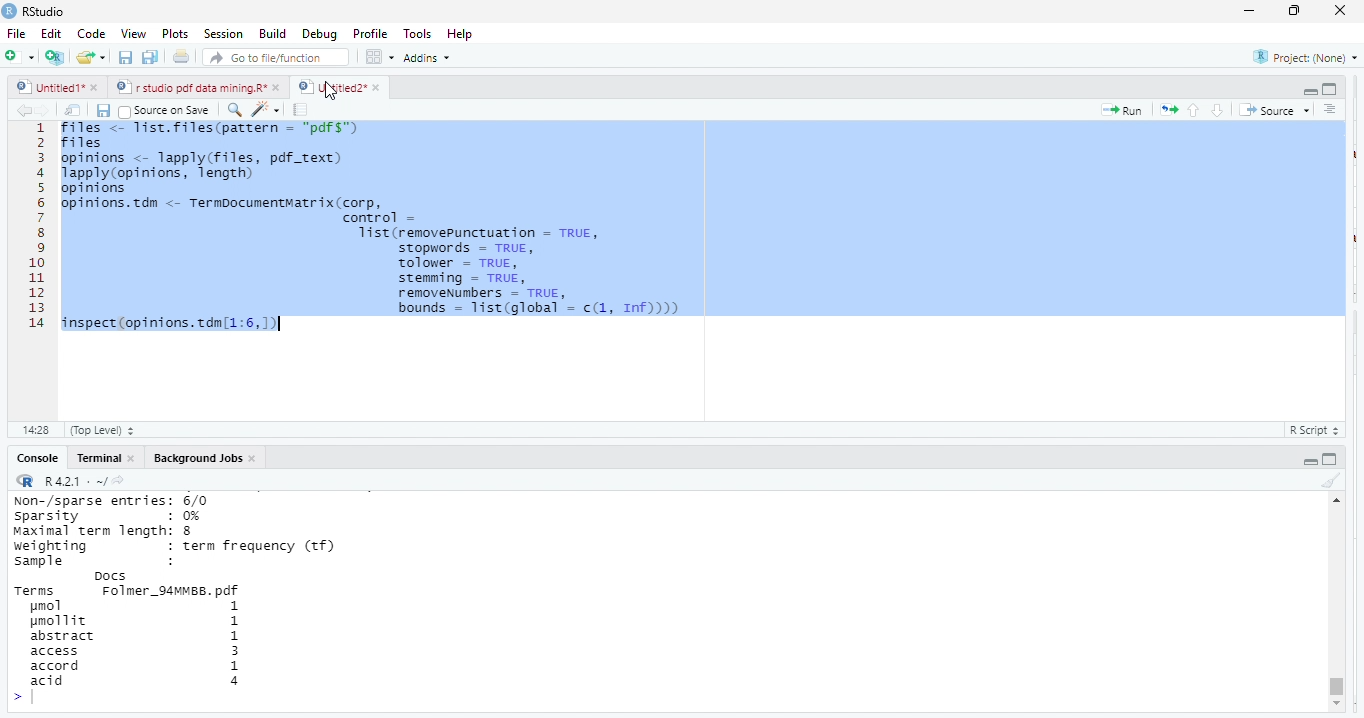 The height and width of the screenshot is (718, 1364). Describe the element at coordinates (330, 86) in the screenshot. I see `untitled 2` at that location.